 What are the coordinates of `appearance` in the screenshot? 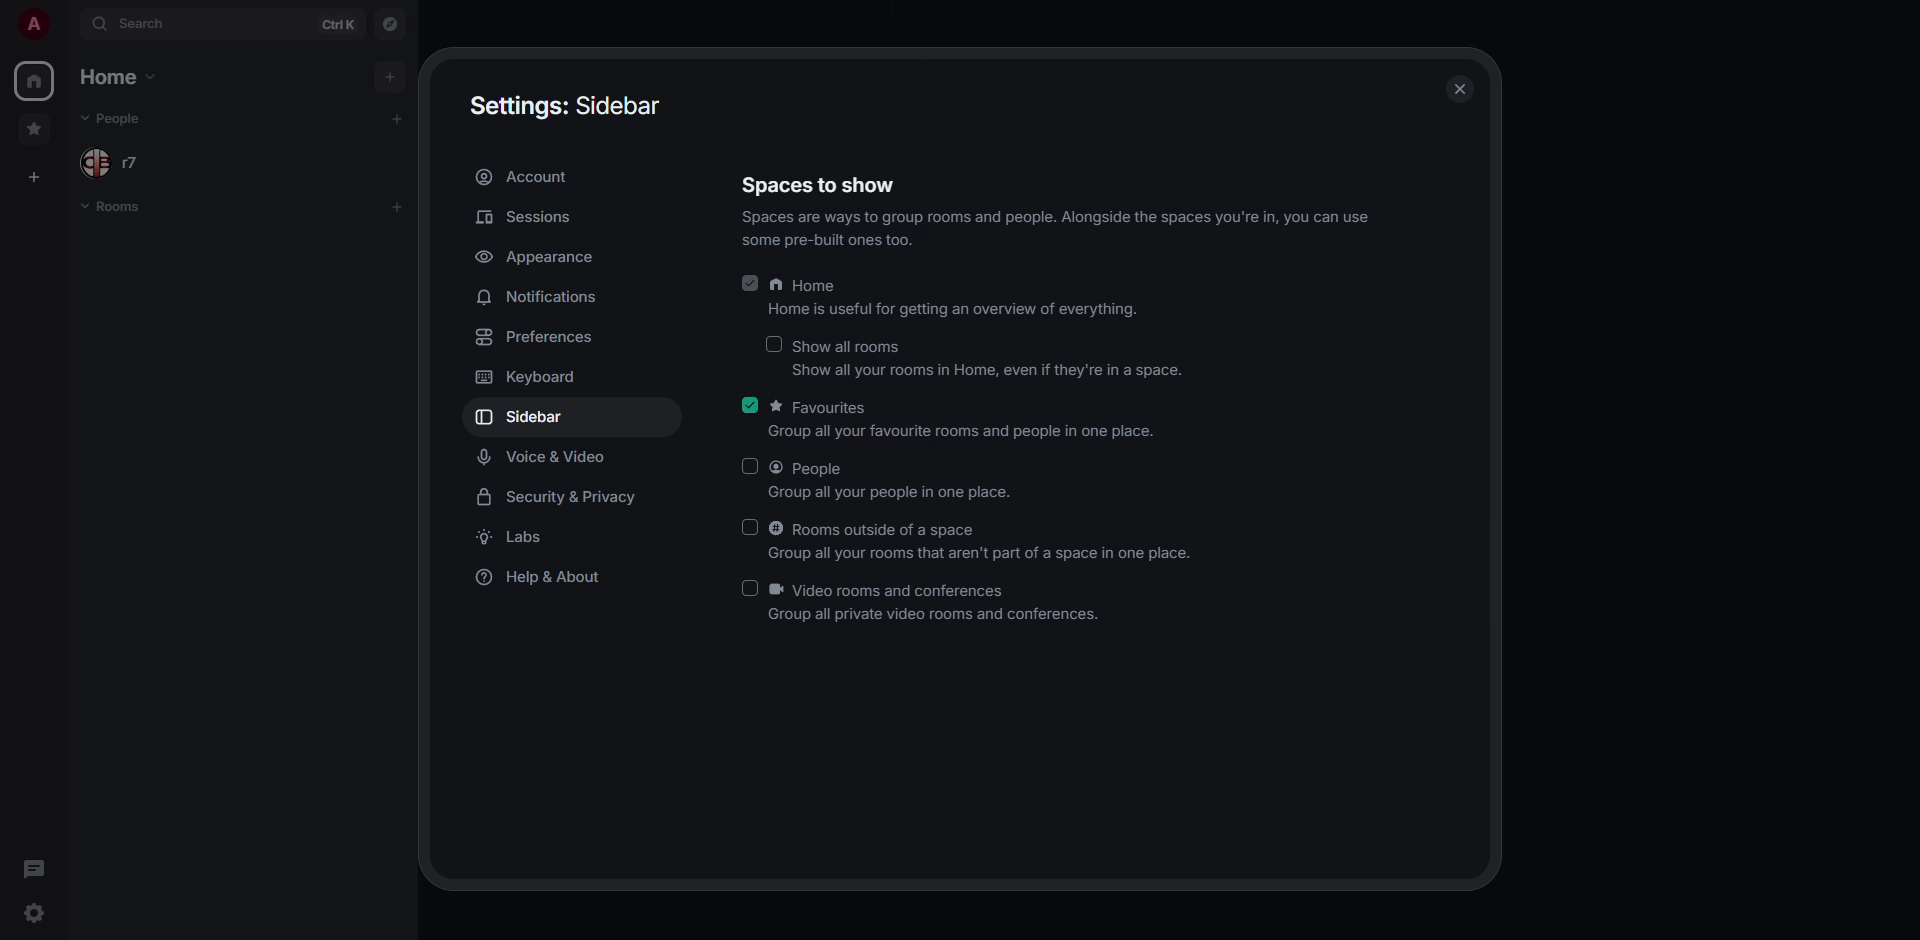 It's located at (564, 257).